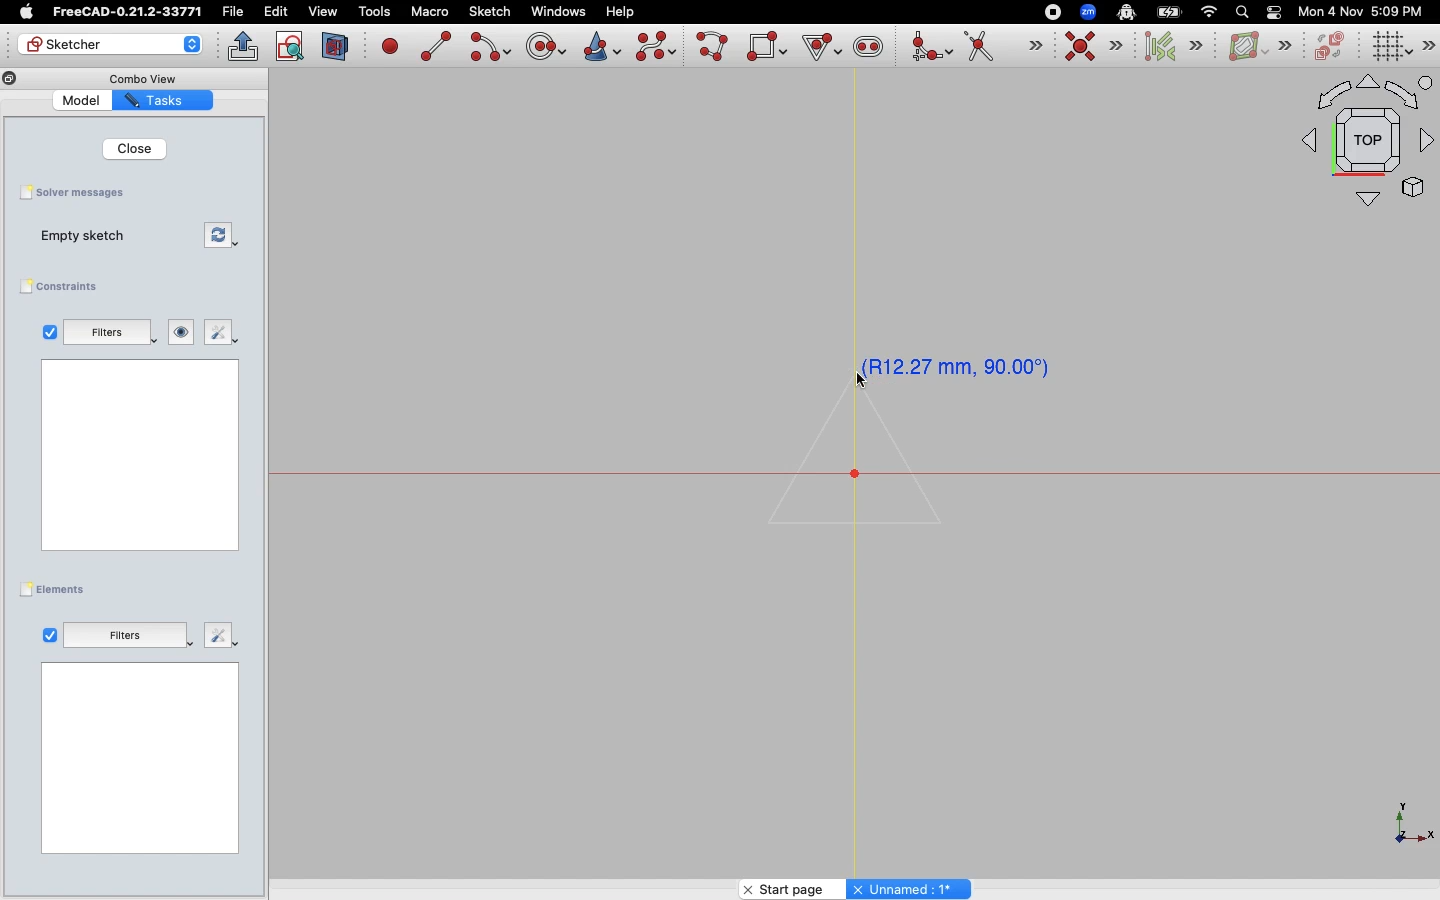 The image size is (1440, 900). Describe the element at coordinates (428, 12) in the screenshot. I see `Macro` at that location.